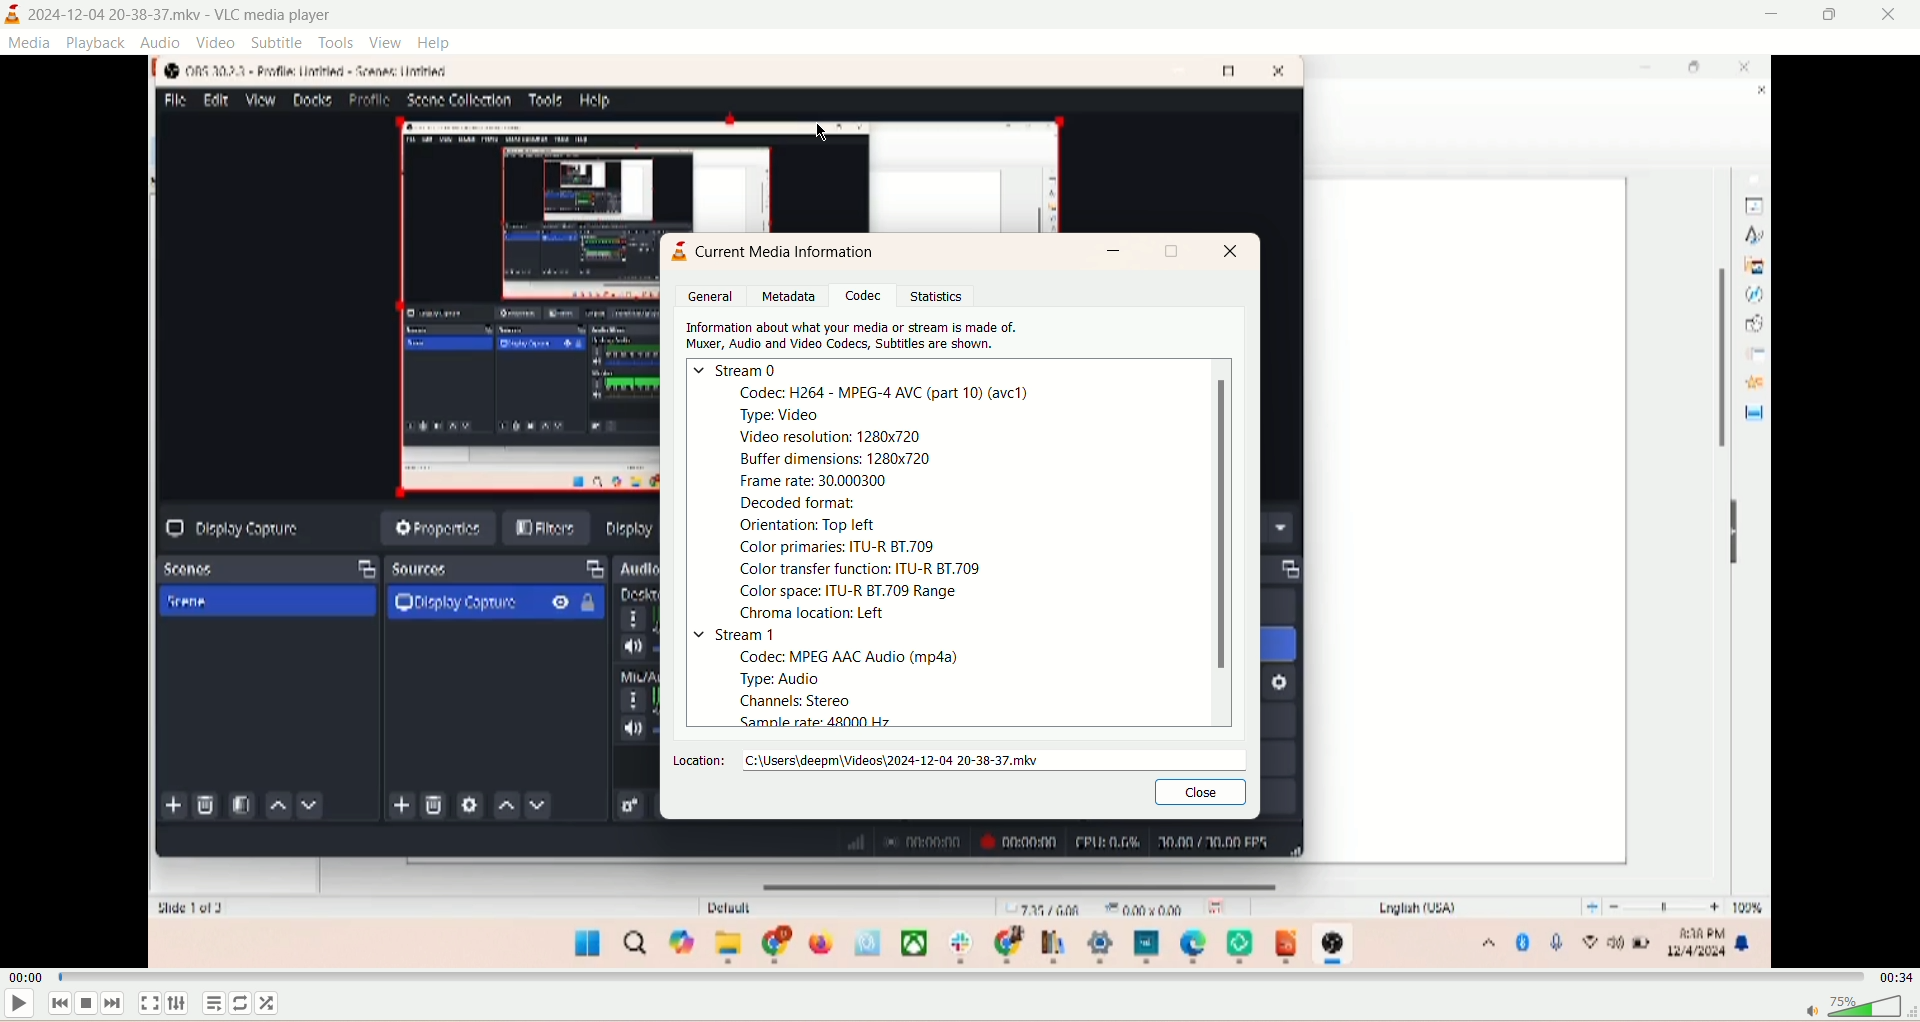 The height and width of the screenshot is (1022, 1920). I want to click on metadata, so click(791, 296).